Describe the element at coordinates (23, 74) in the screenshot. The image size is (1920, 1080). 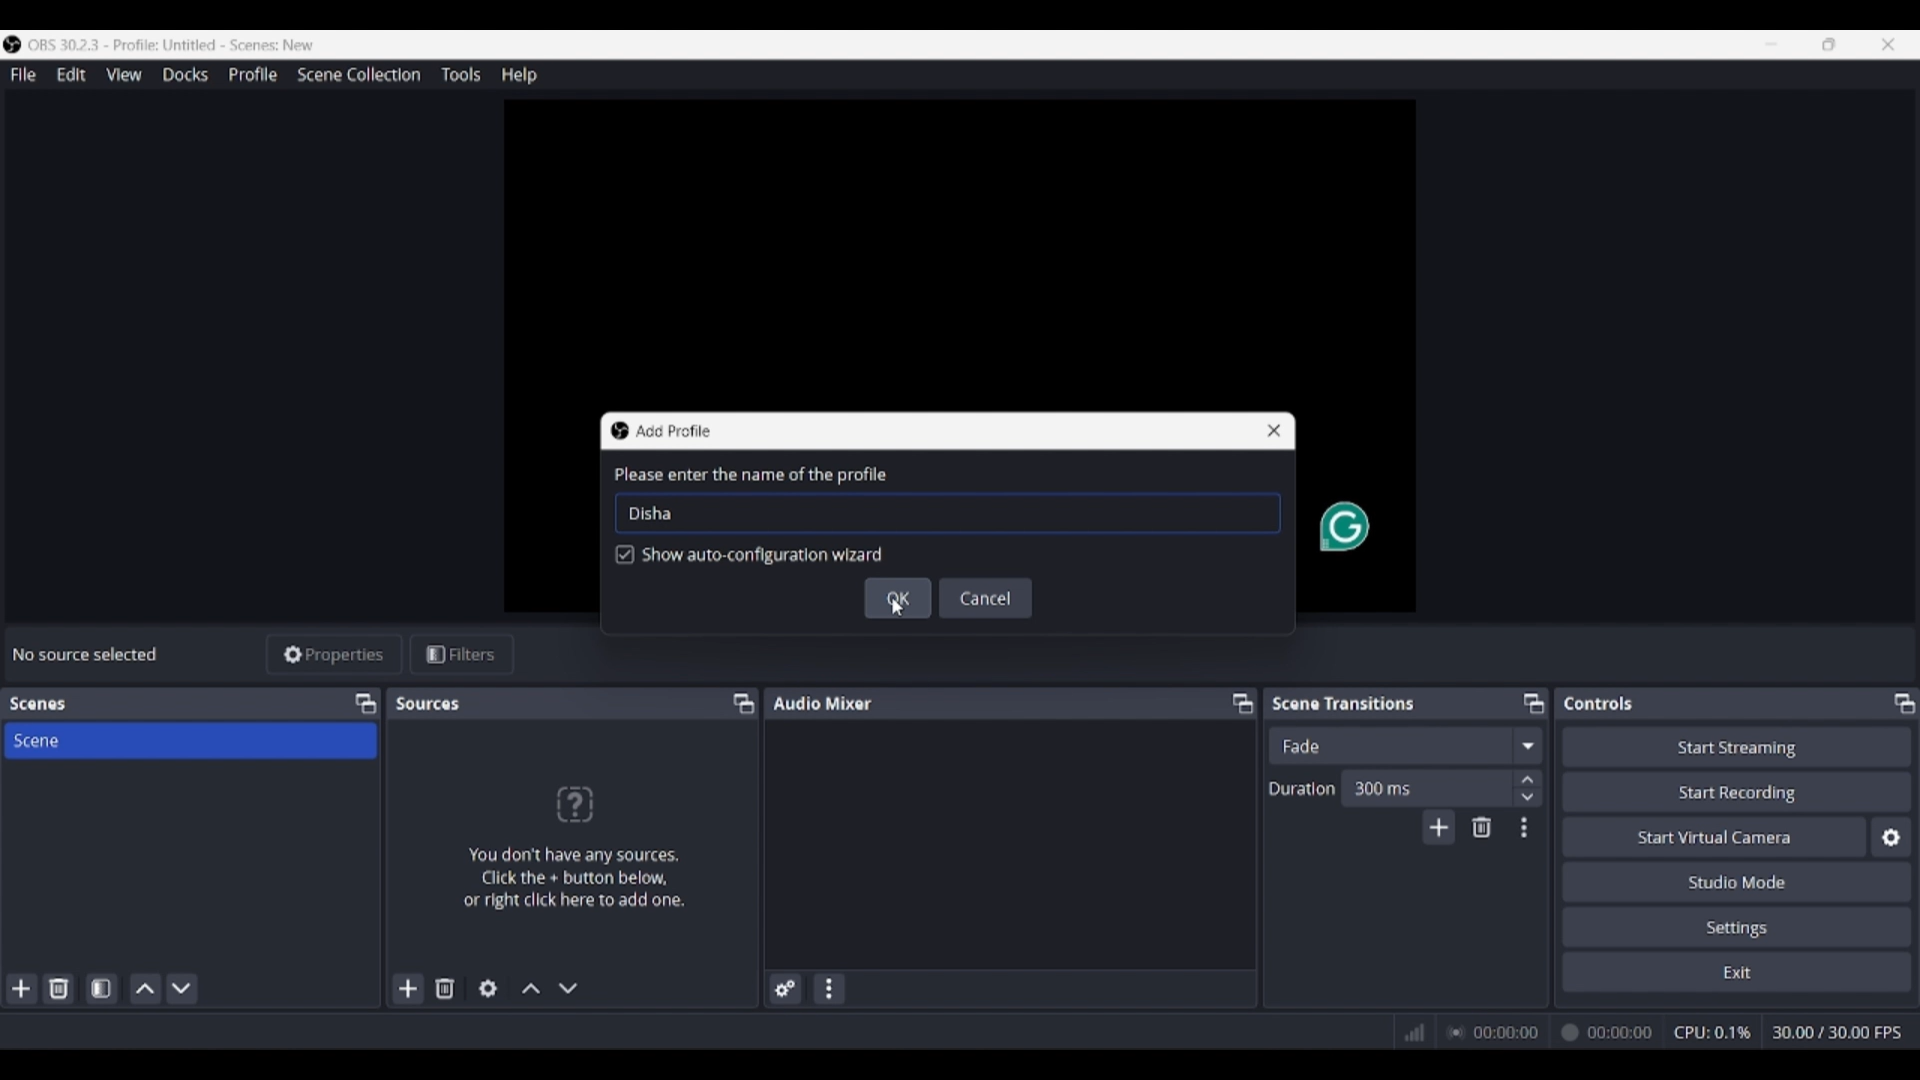
I see `File menu` at that location.